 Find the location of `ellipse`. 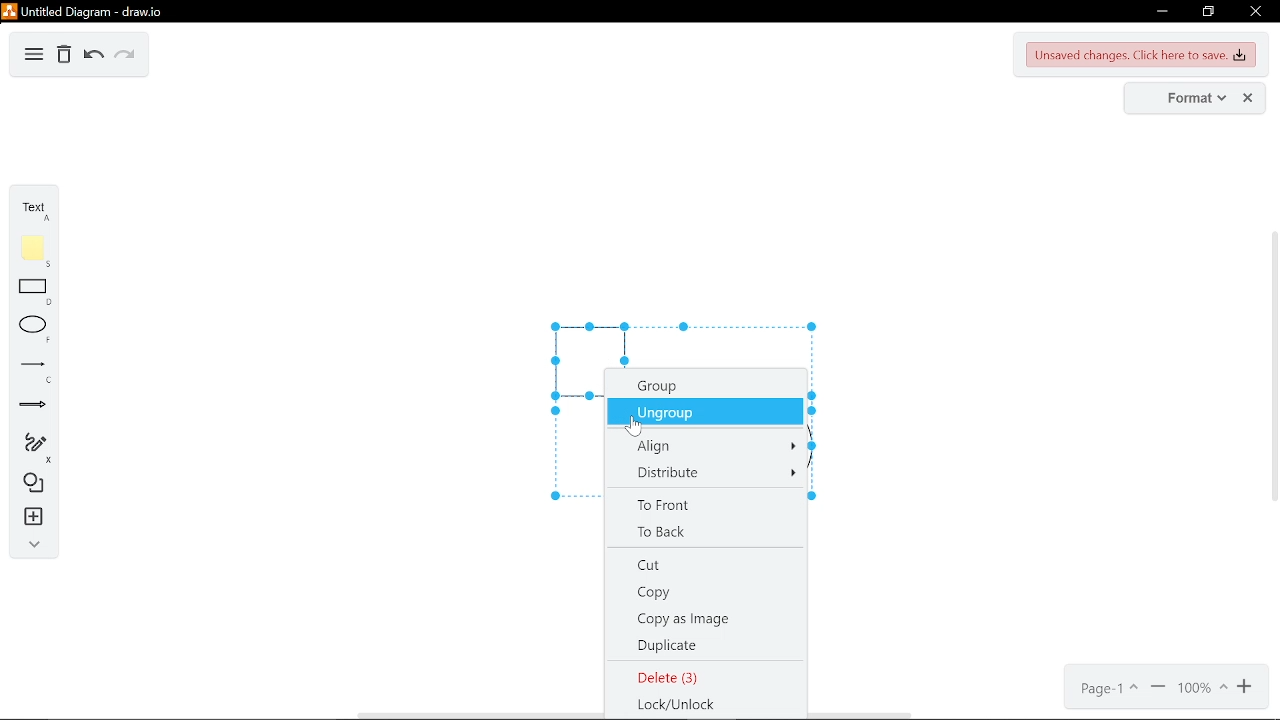

ellipse is located at coordinates (30, 331).